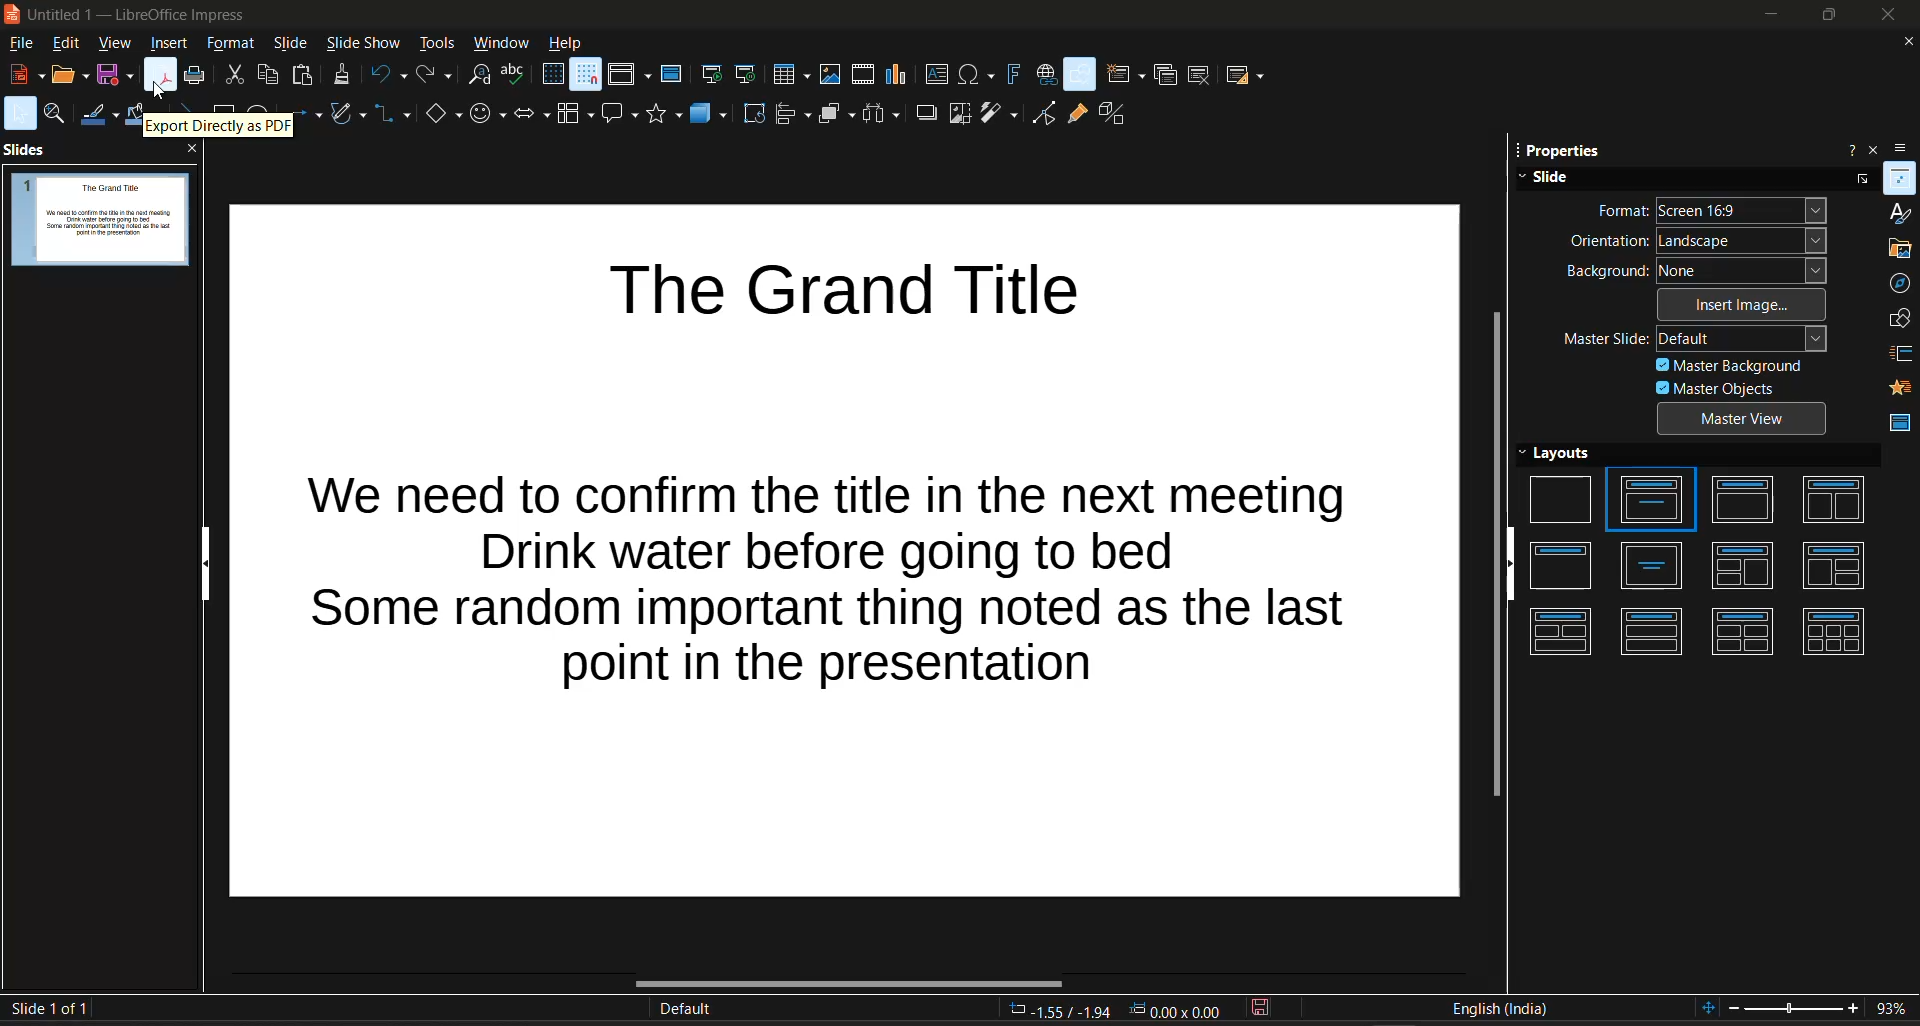 The width and height of the screenshot is (1920, 1026). Describe the element at coordinates (1001, 115) in the screenshot. I see `filter` at that location.